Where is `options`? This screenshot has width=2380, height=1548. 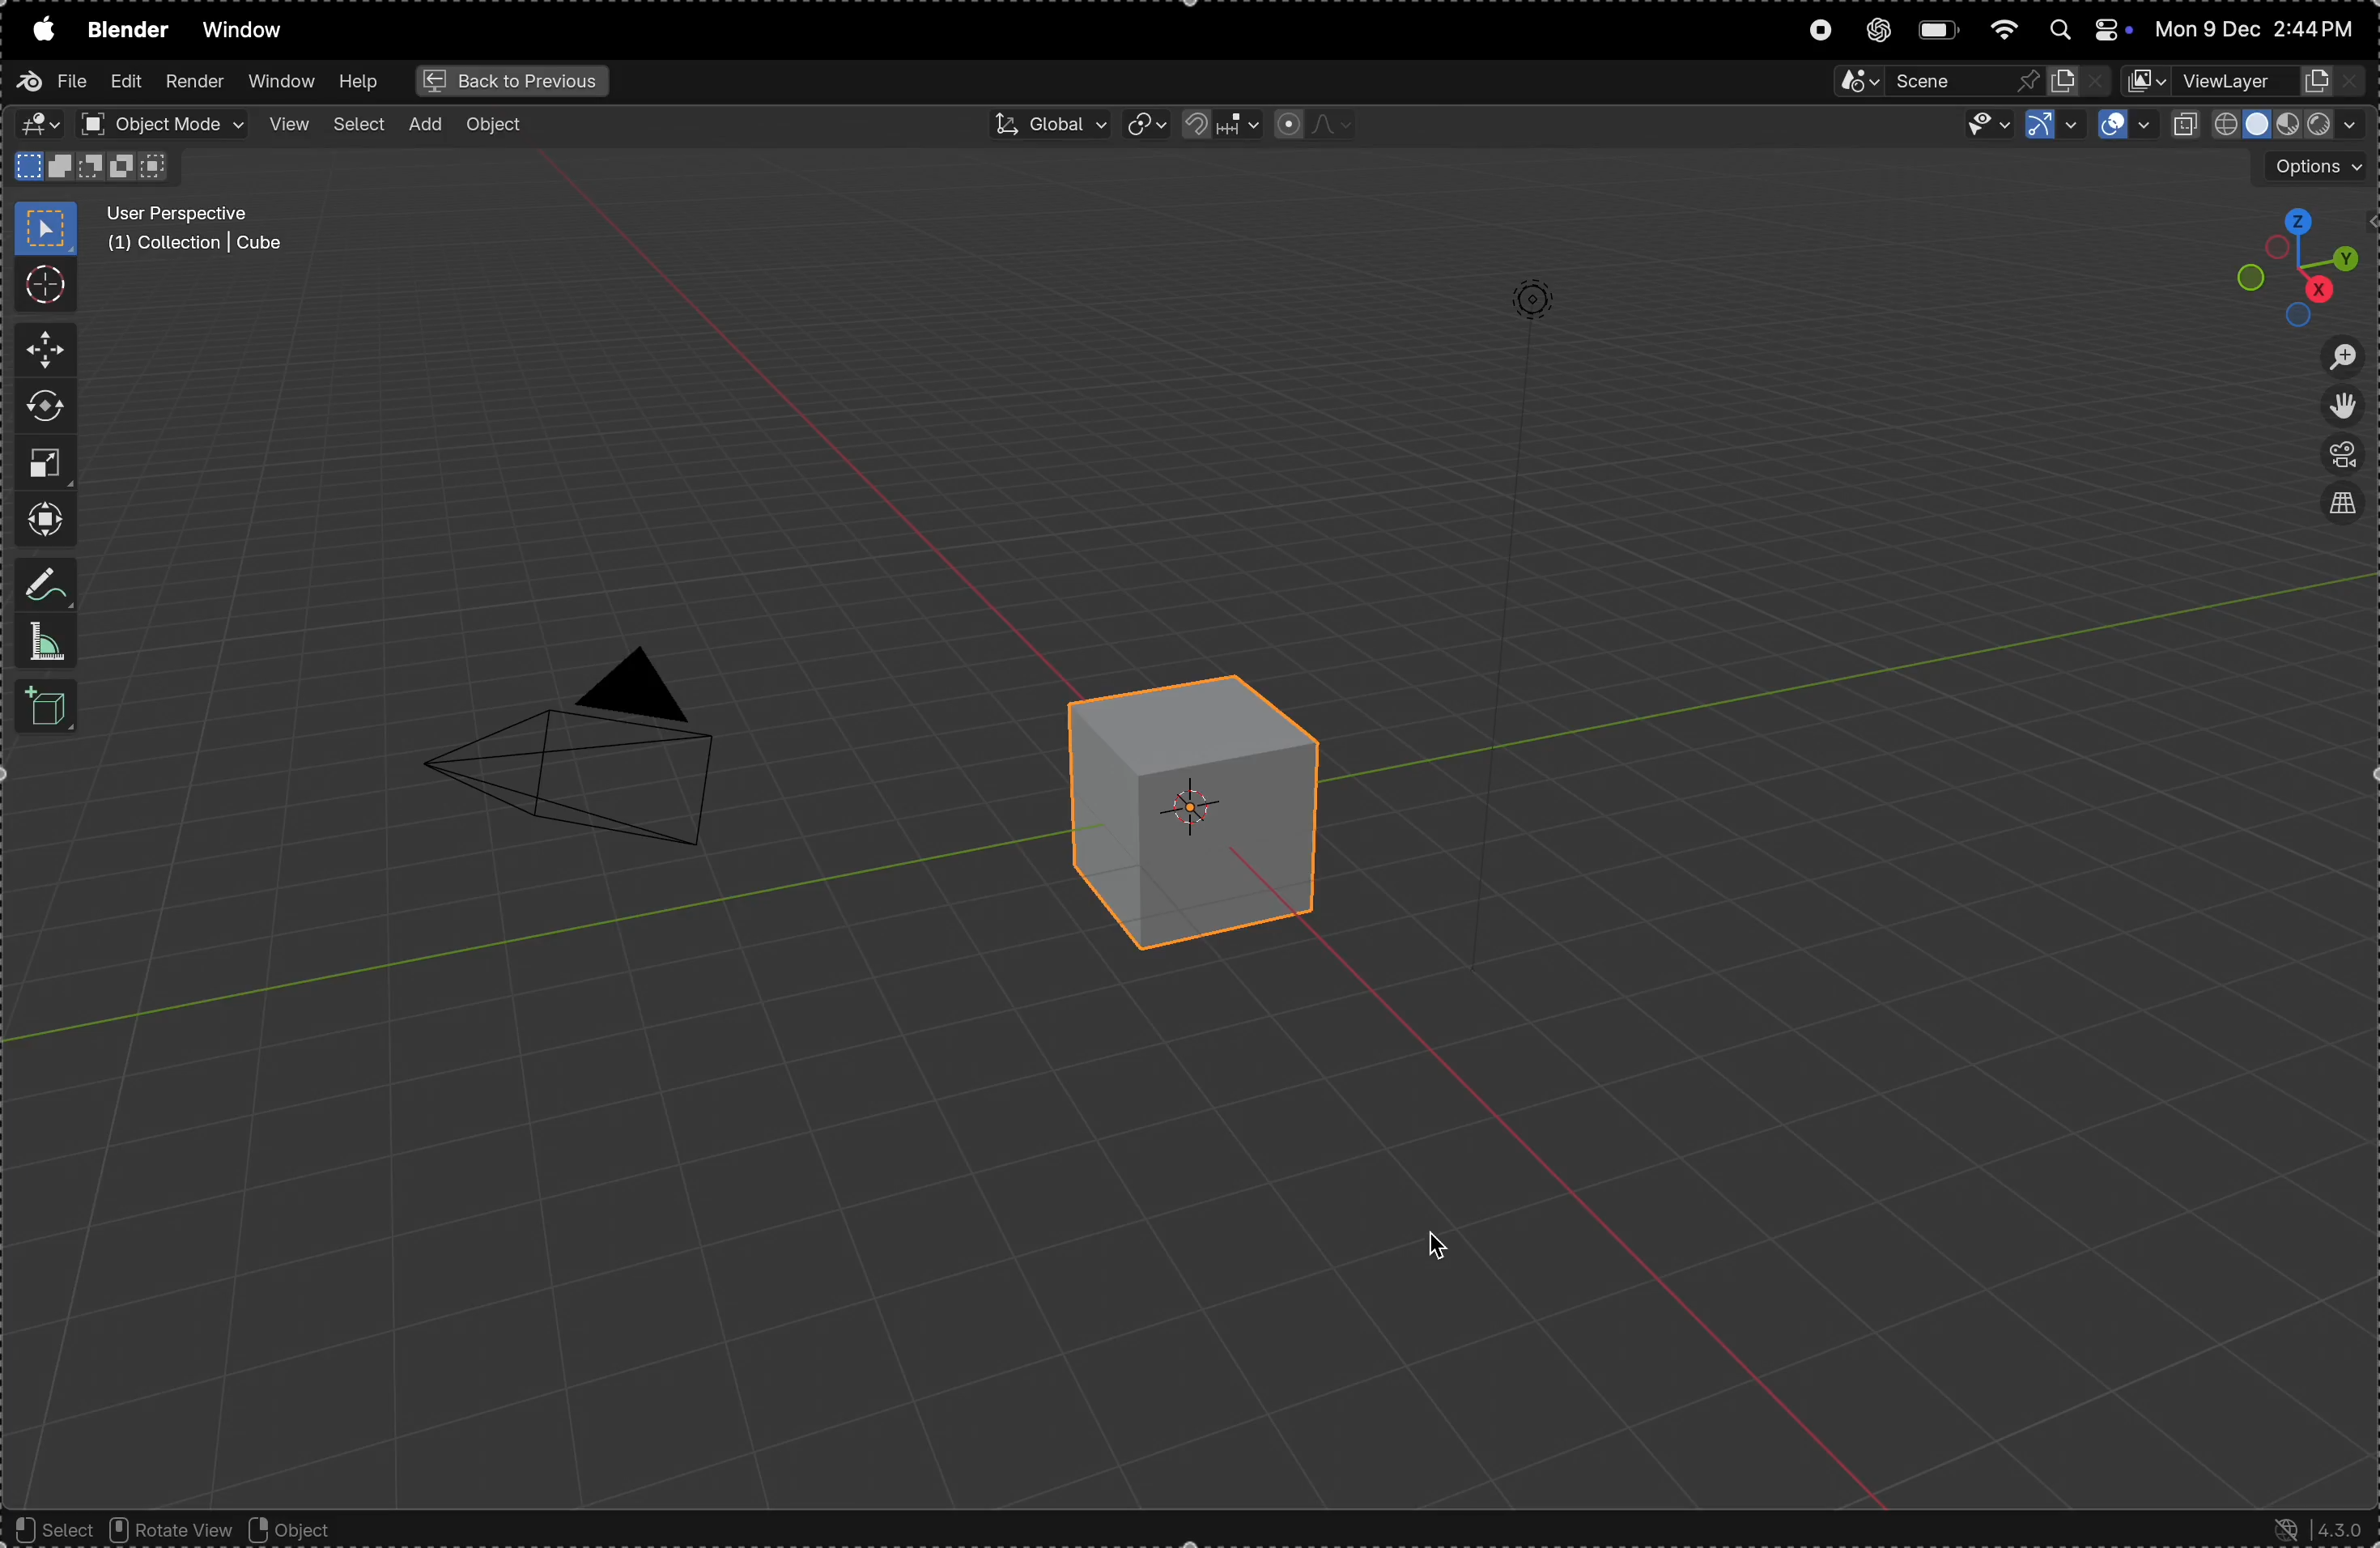
options is located at coordinates (2309, 167).